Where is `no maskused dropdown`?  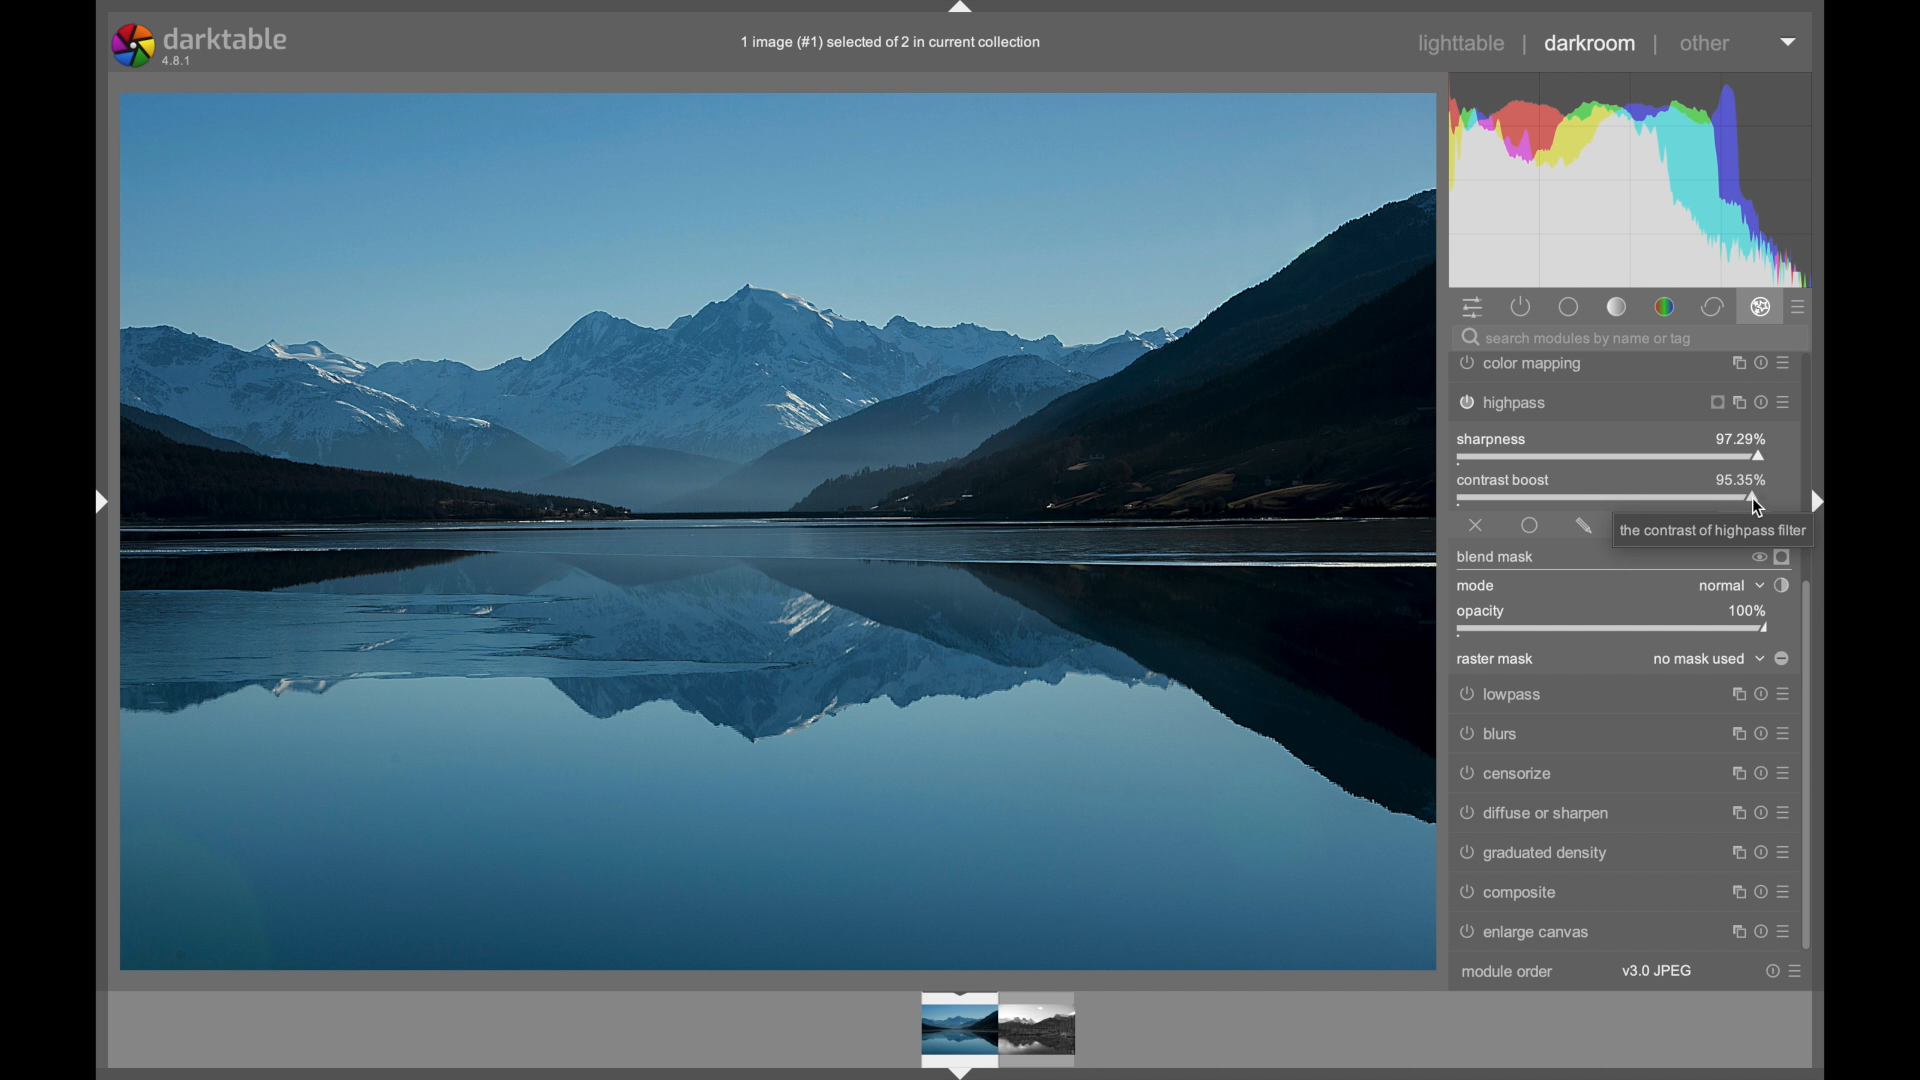
no maskused dropdown is located at coordinates (1710, 660).